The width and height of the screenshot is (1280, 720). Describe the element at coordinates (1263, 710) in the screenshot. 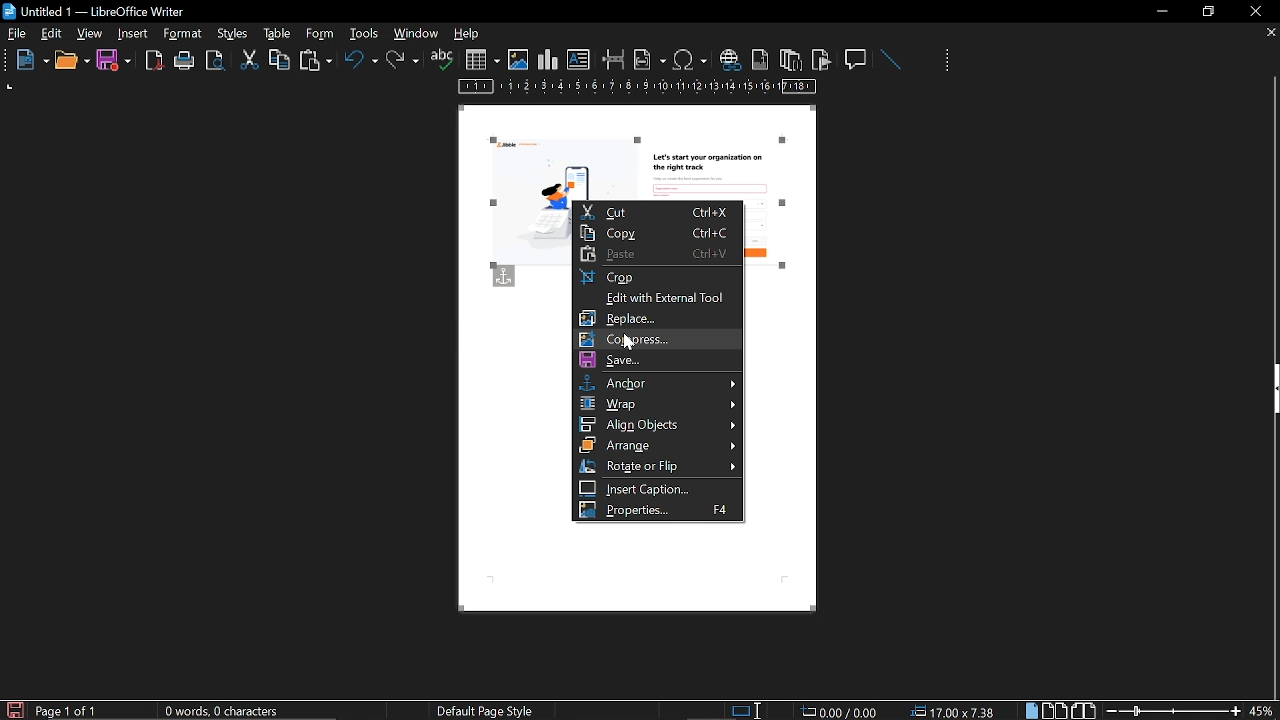

I see `current zoom` at that location.